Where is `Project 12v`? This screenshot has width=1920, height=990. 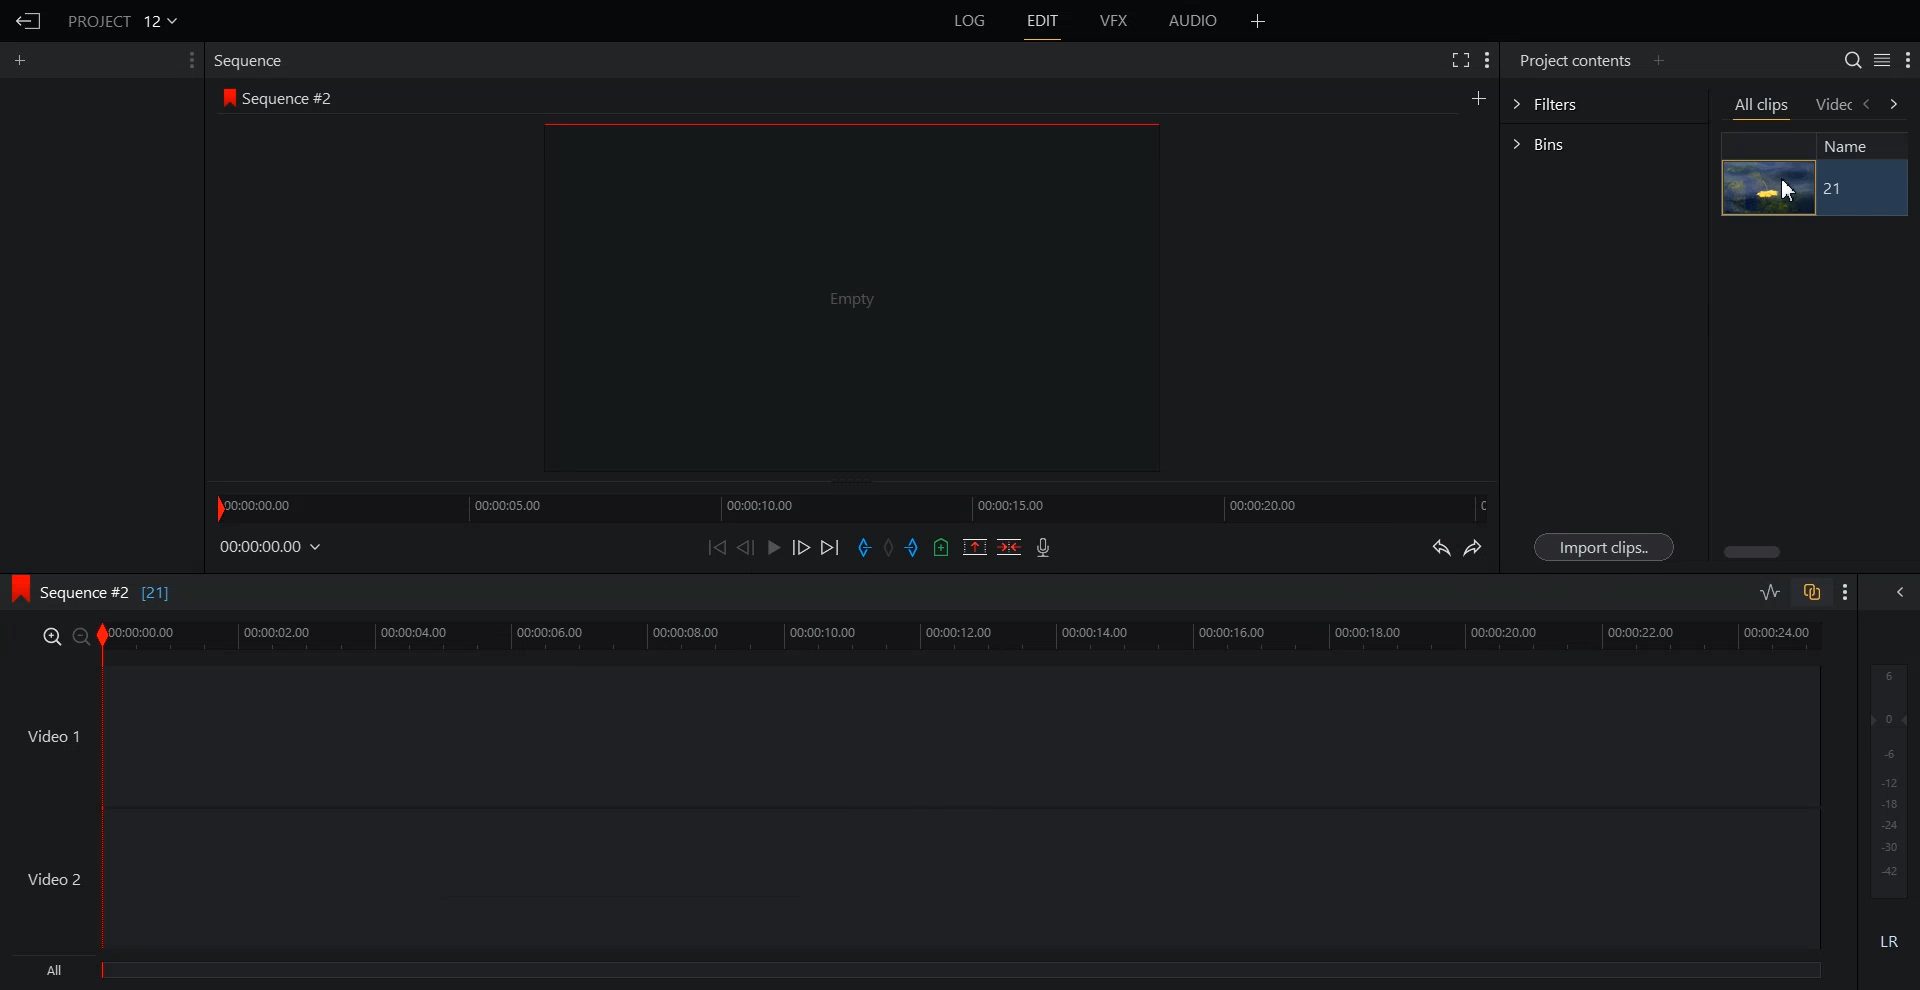 Project 12v is located at coordinates (122, 20).